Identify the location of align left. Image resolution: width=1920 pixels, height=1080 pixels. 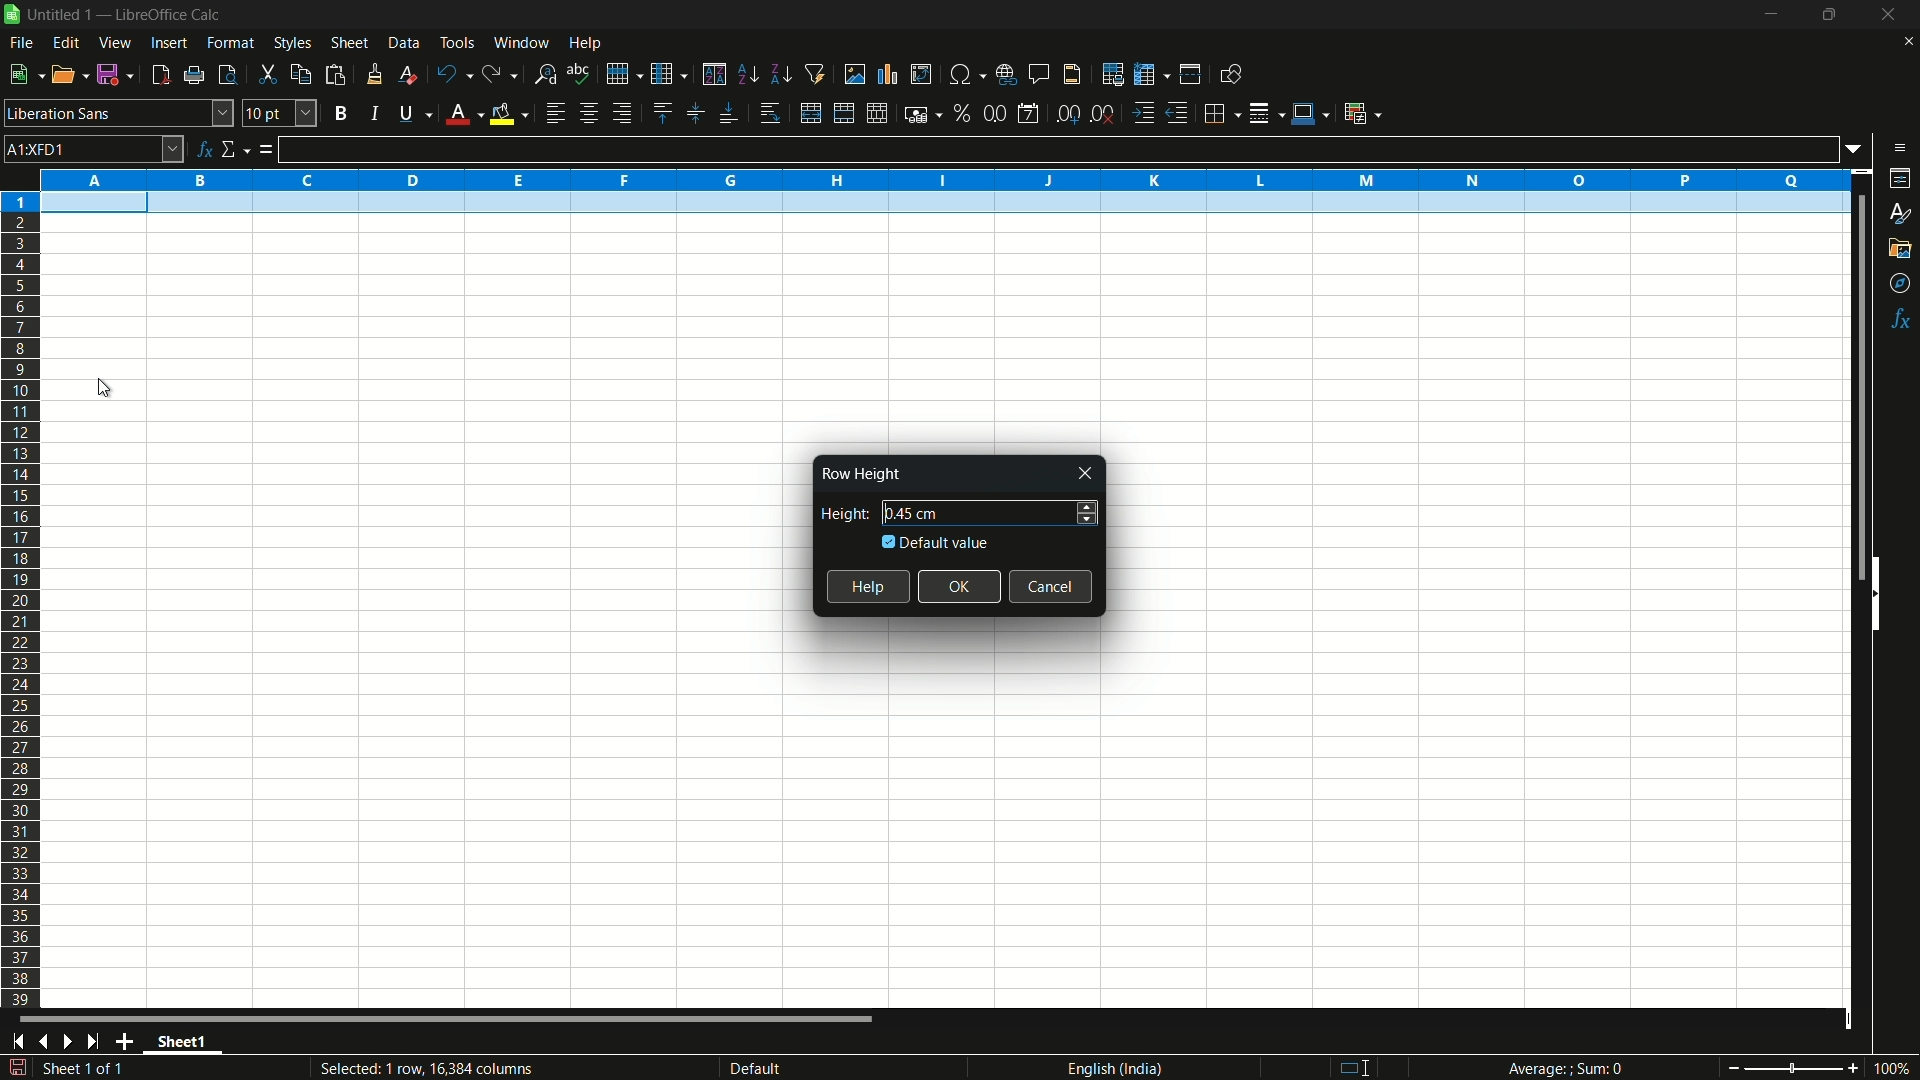
(554, 114).